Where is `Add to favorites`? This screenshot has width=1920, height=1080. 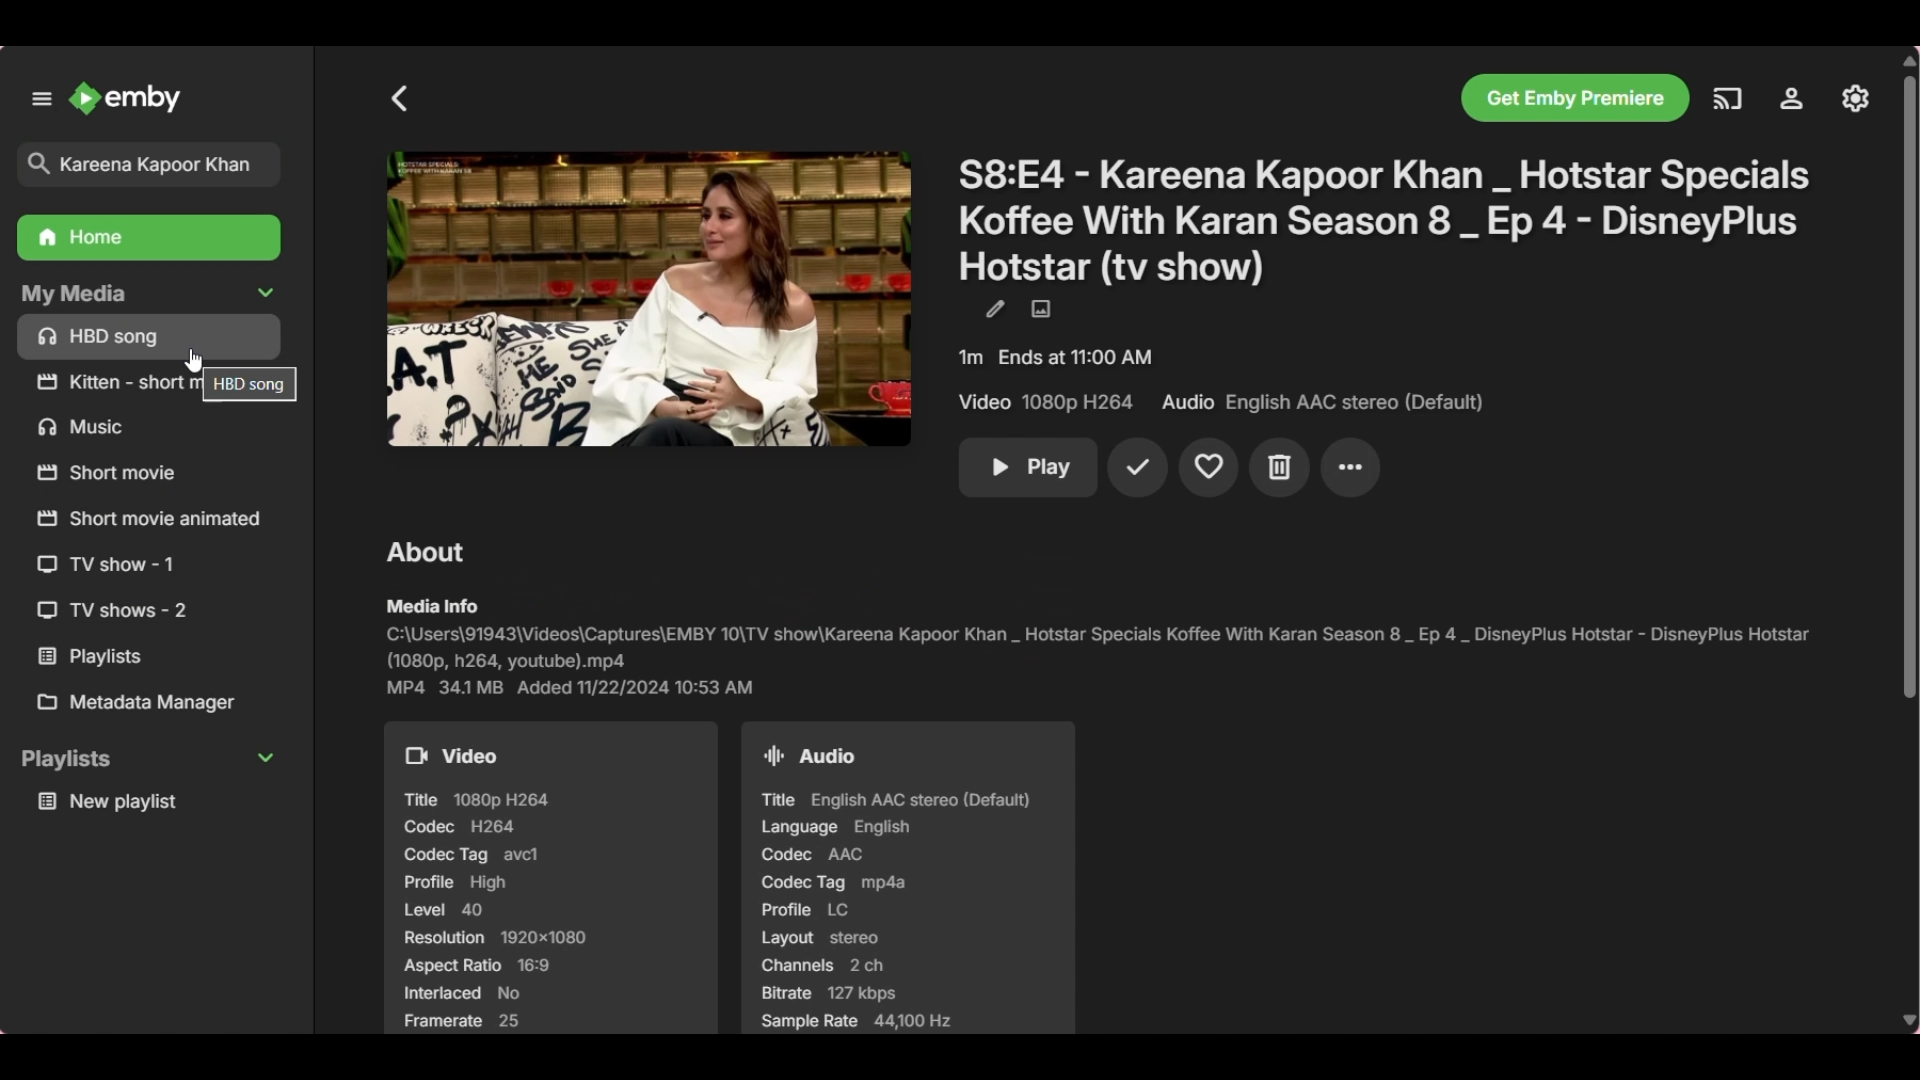 Add to favorites is located at coordinates (1208, 467).